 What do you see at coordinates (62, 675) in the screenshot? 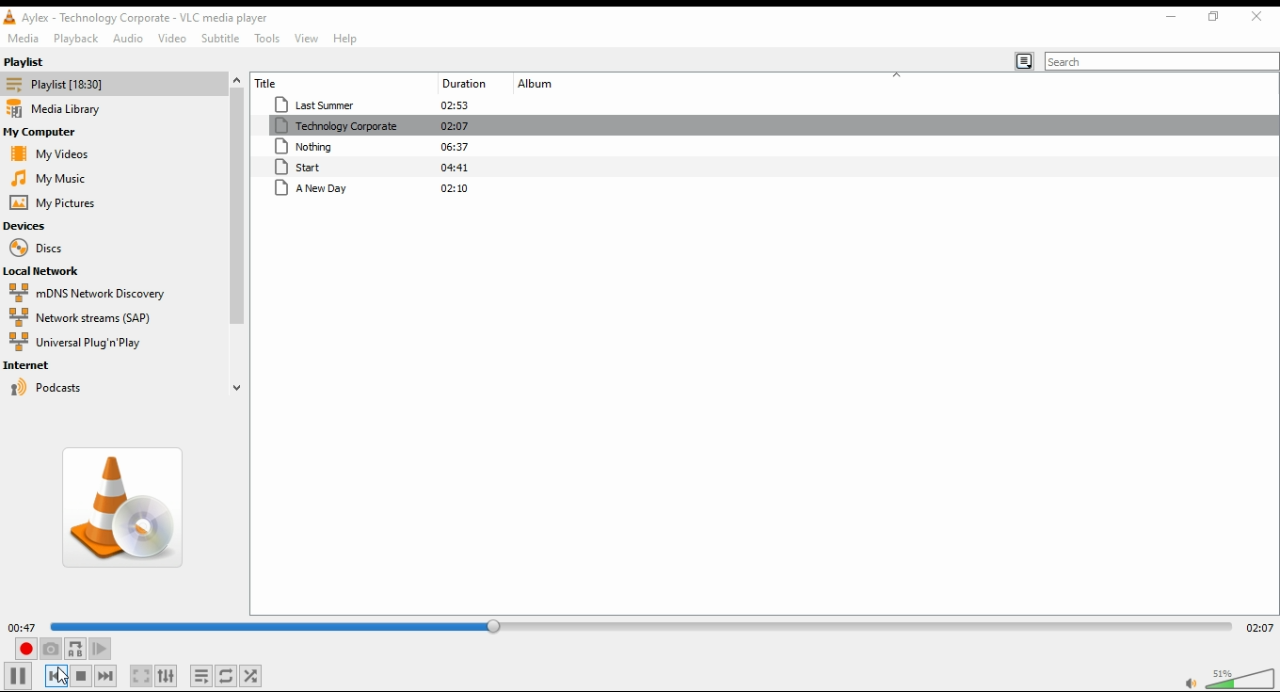
I see `cursor` at bounding box center [62, 675].